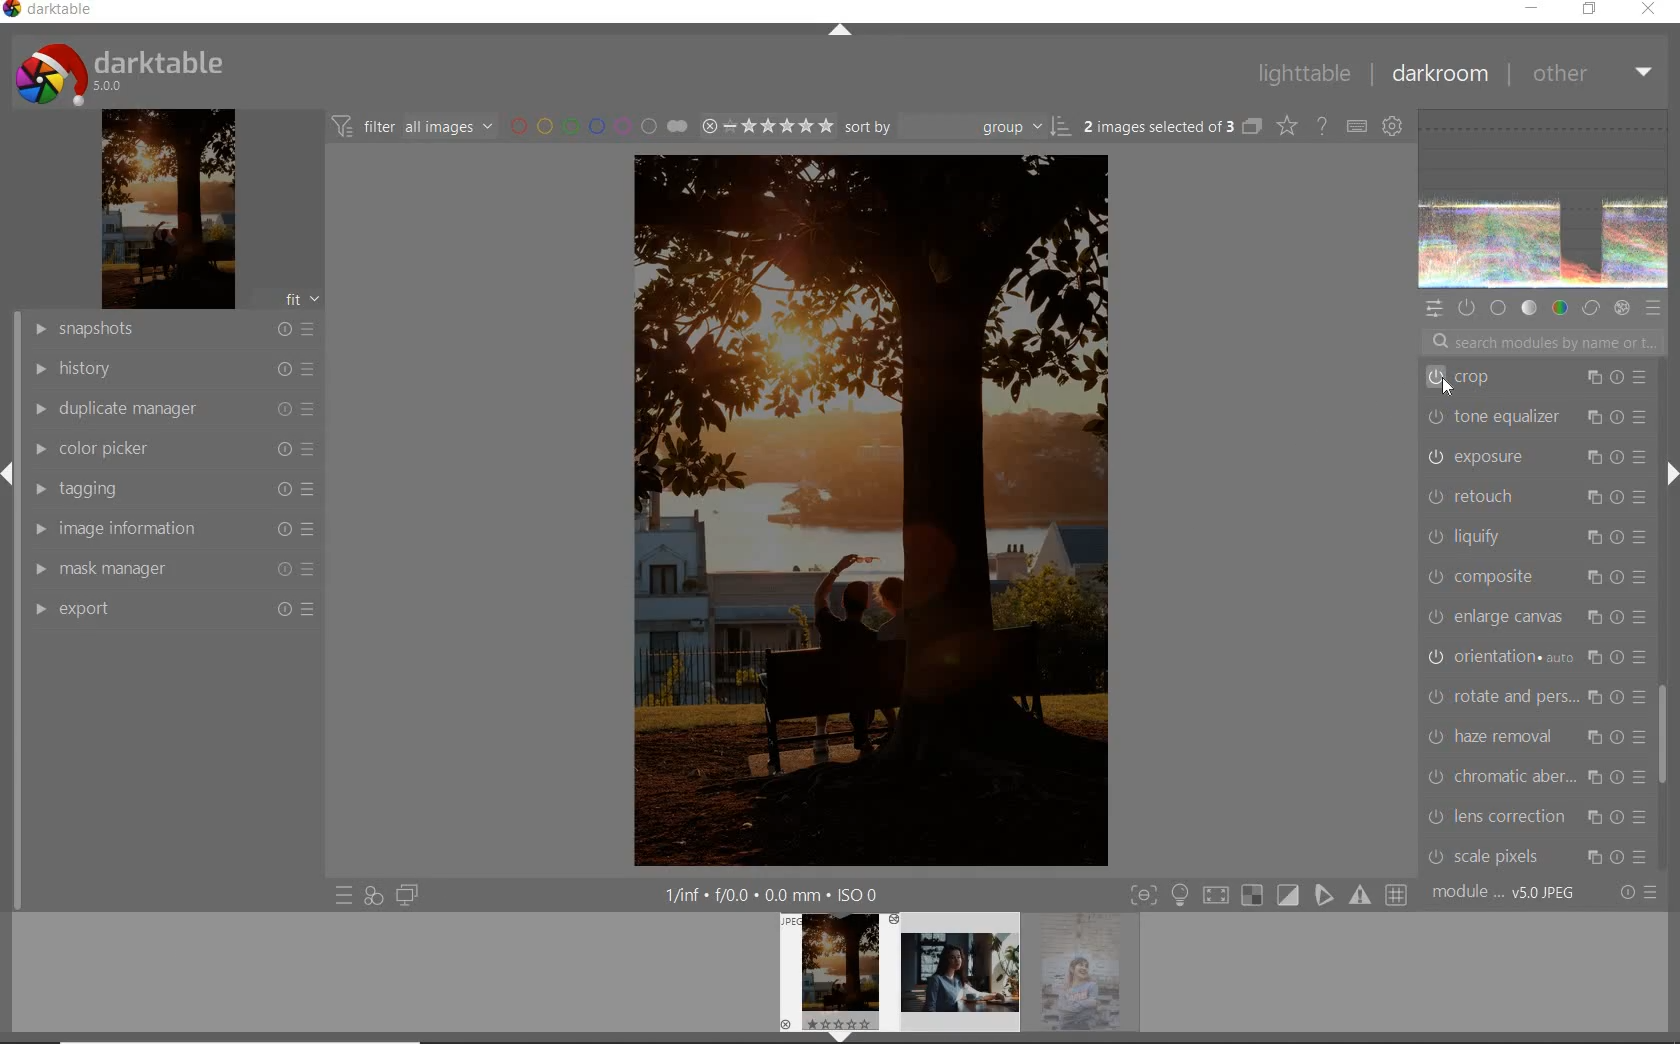 The image size is (1680, 1044). What do you see at coordinates (1321, 125) in the screenshot?
I see `enable for online help` at bounding box center [1321, 125].